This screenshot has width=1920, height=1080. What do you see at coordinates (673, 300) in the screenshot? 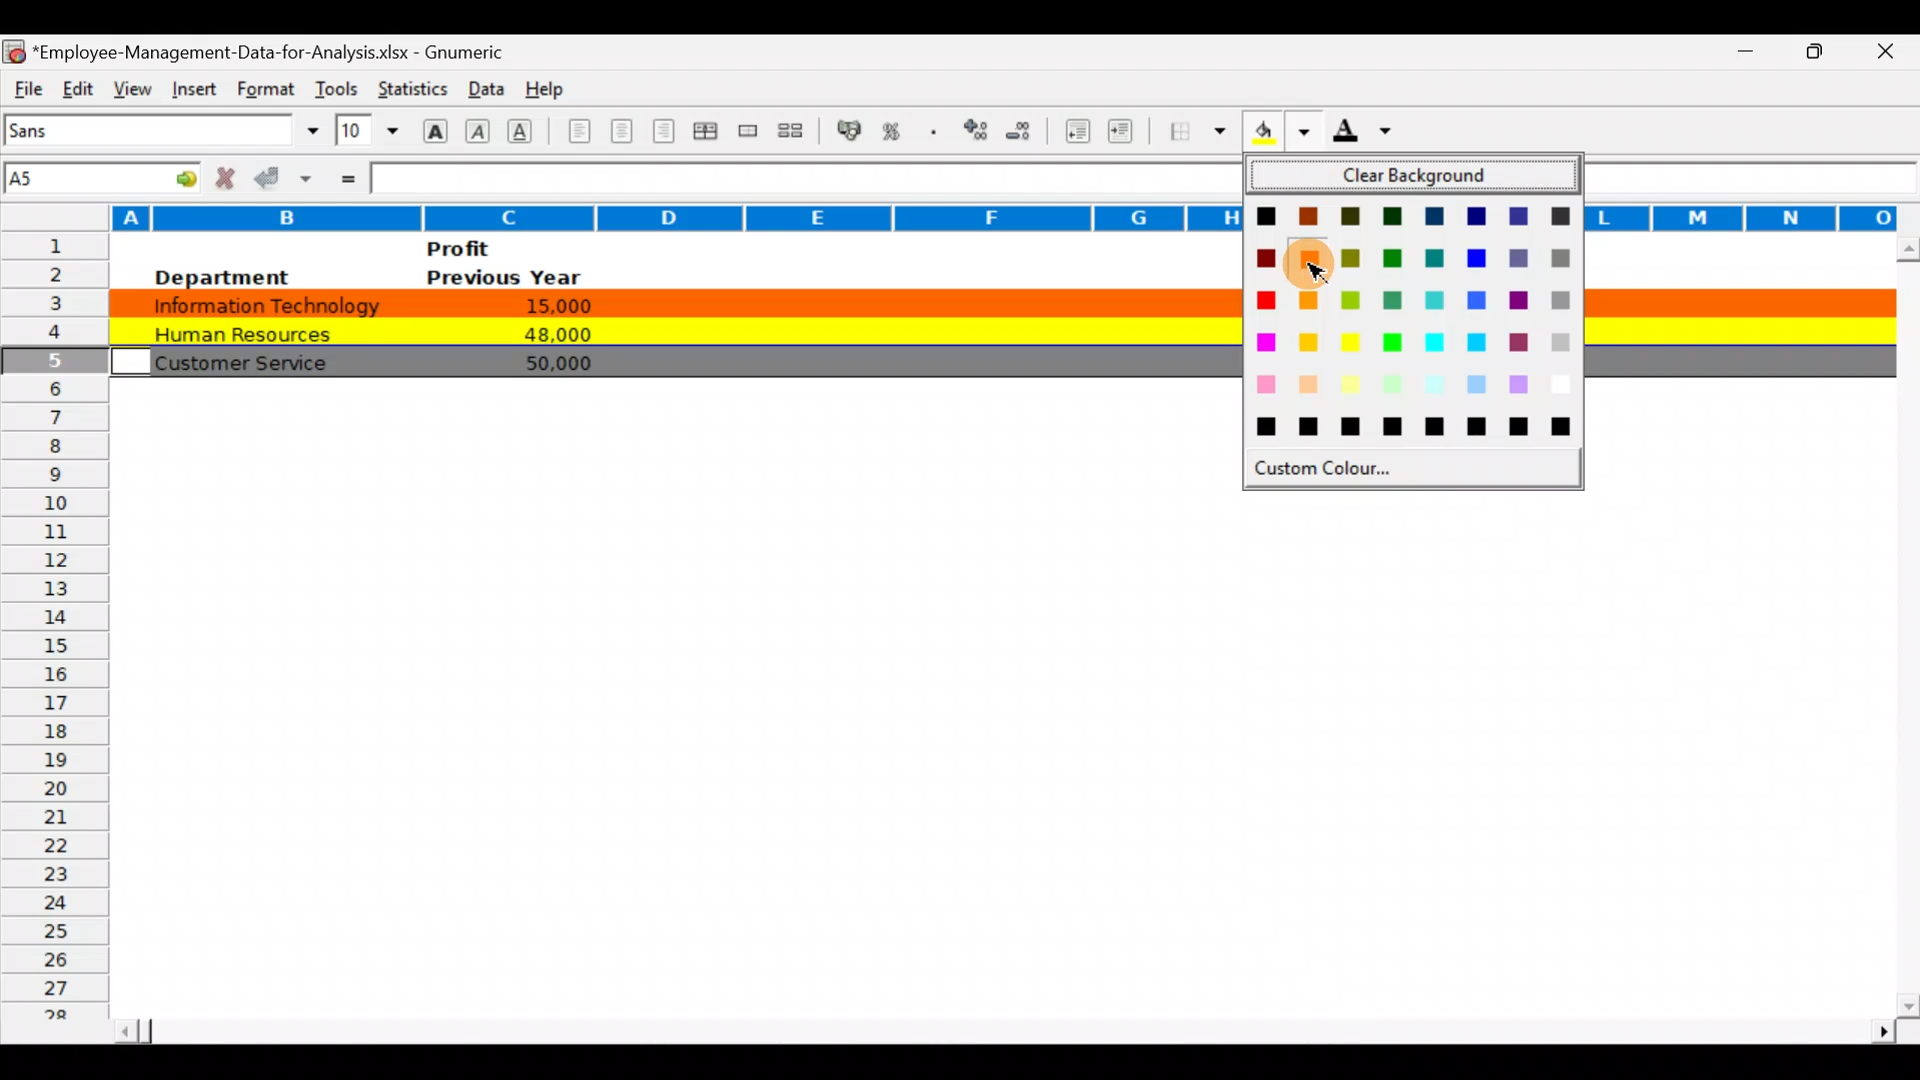
I see `Selected row 3 of data highlighted with color` at bounding box center [673, 300].